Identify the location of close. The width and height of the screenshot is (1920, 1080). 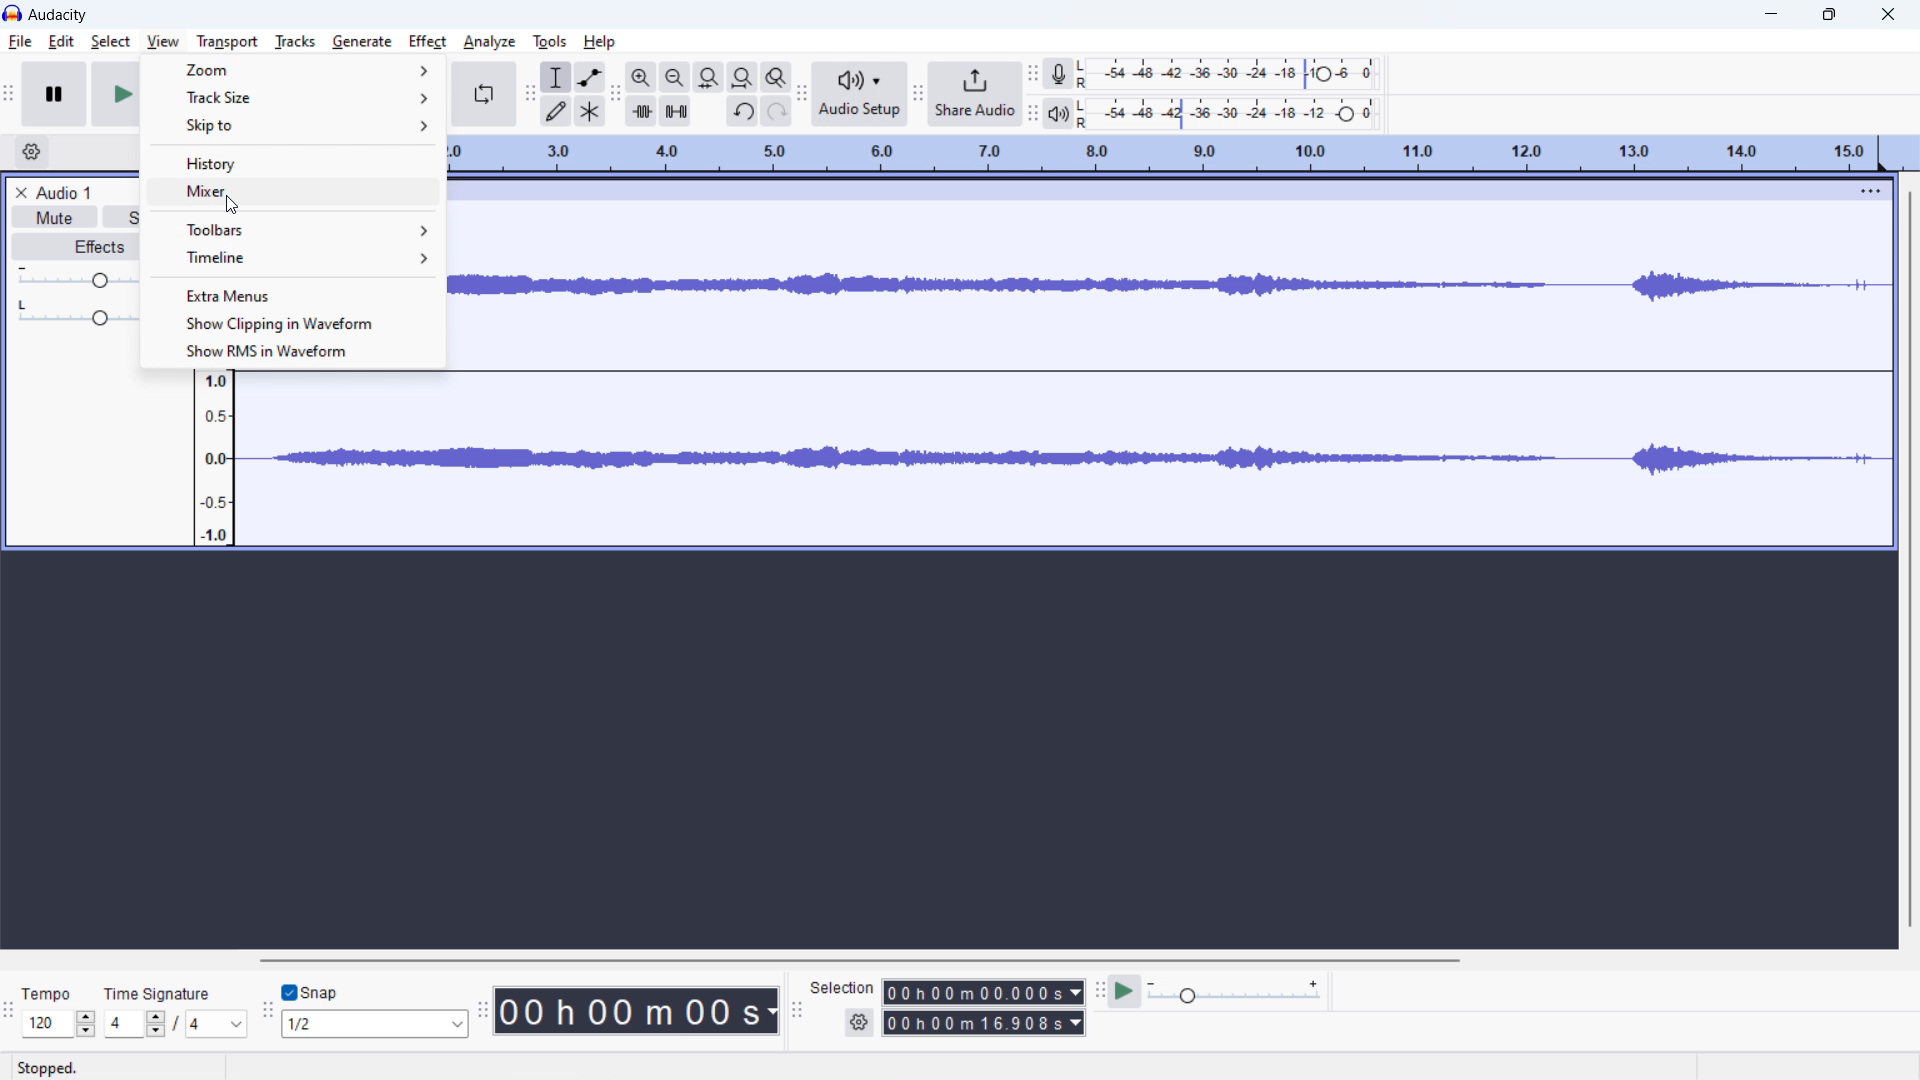
(1889, 13).